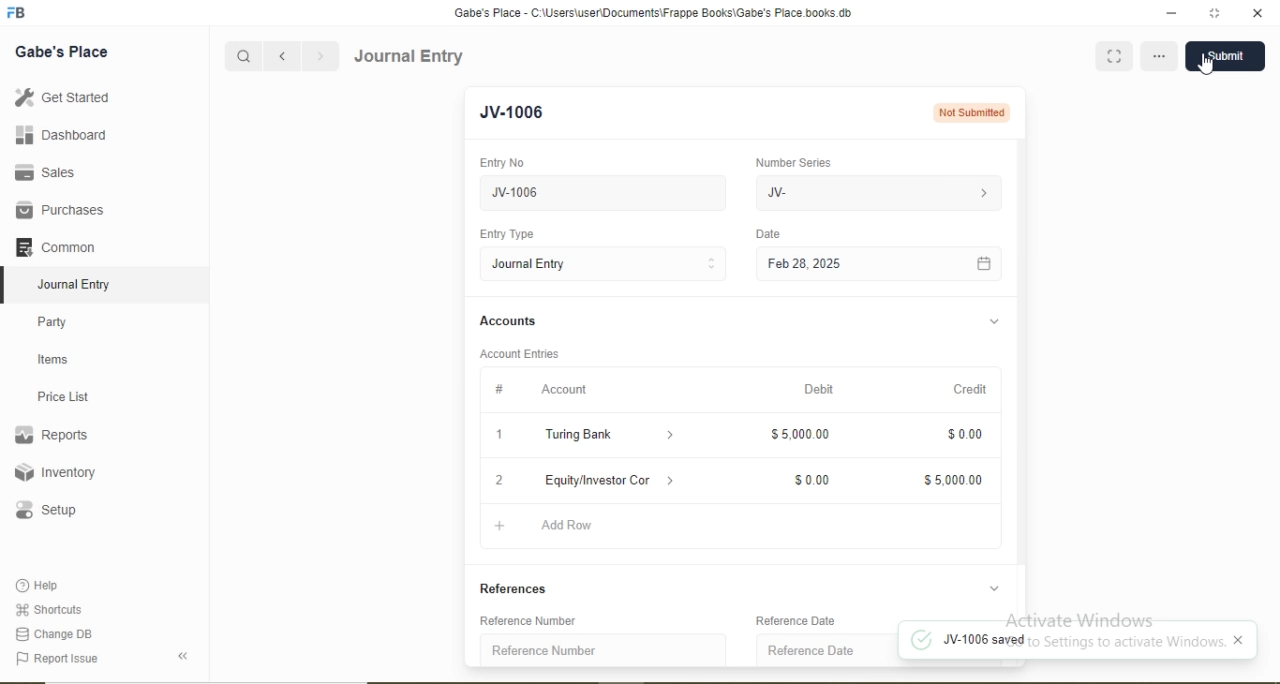 This screenshot has width=1280, height=684. I want to click on Sales, so click(42, 172).